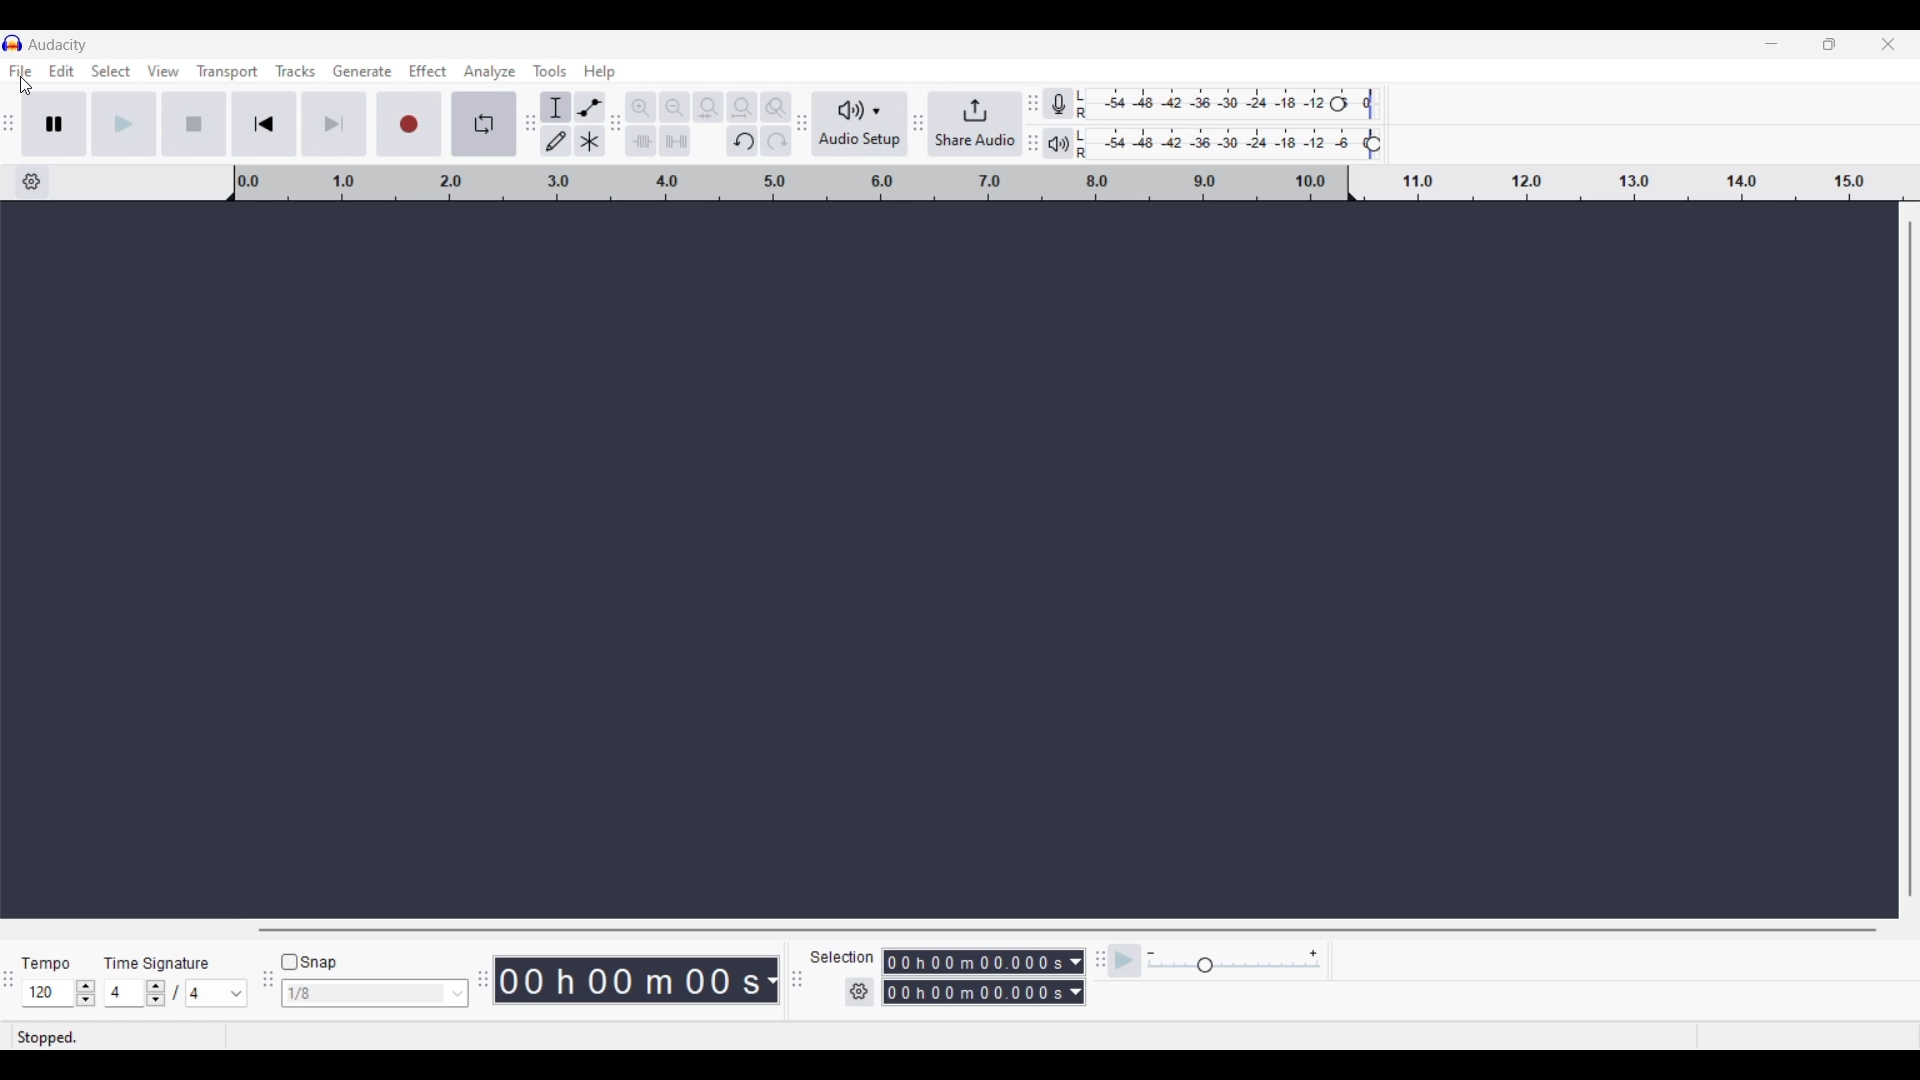 The image size is (1920, 1080). What do you see at coordinates (62, 70) in the screenshot?
I see `Edit menu` at bounding box center [62, 70].